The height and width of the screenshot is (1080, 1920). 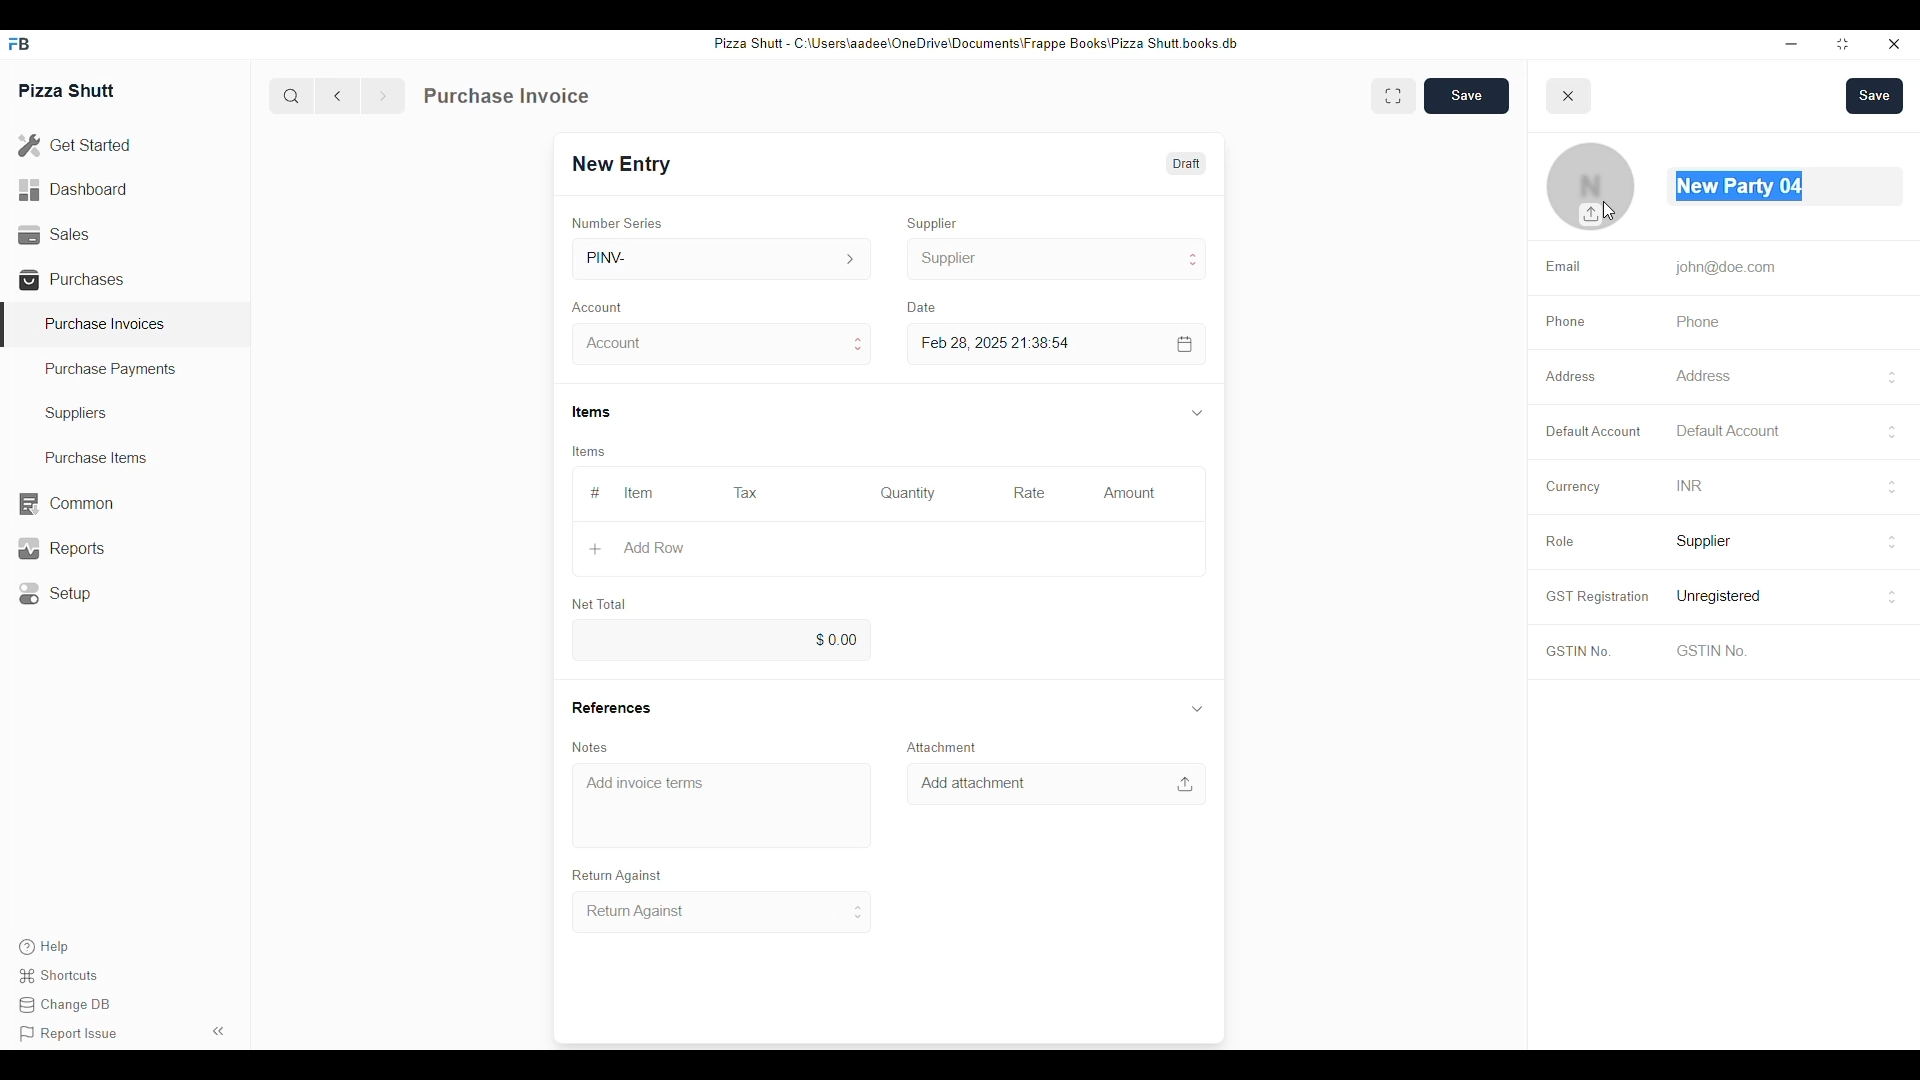 I want to click on 0.00, so click(x=717, y=641).